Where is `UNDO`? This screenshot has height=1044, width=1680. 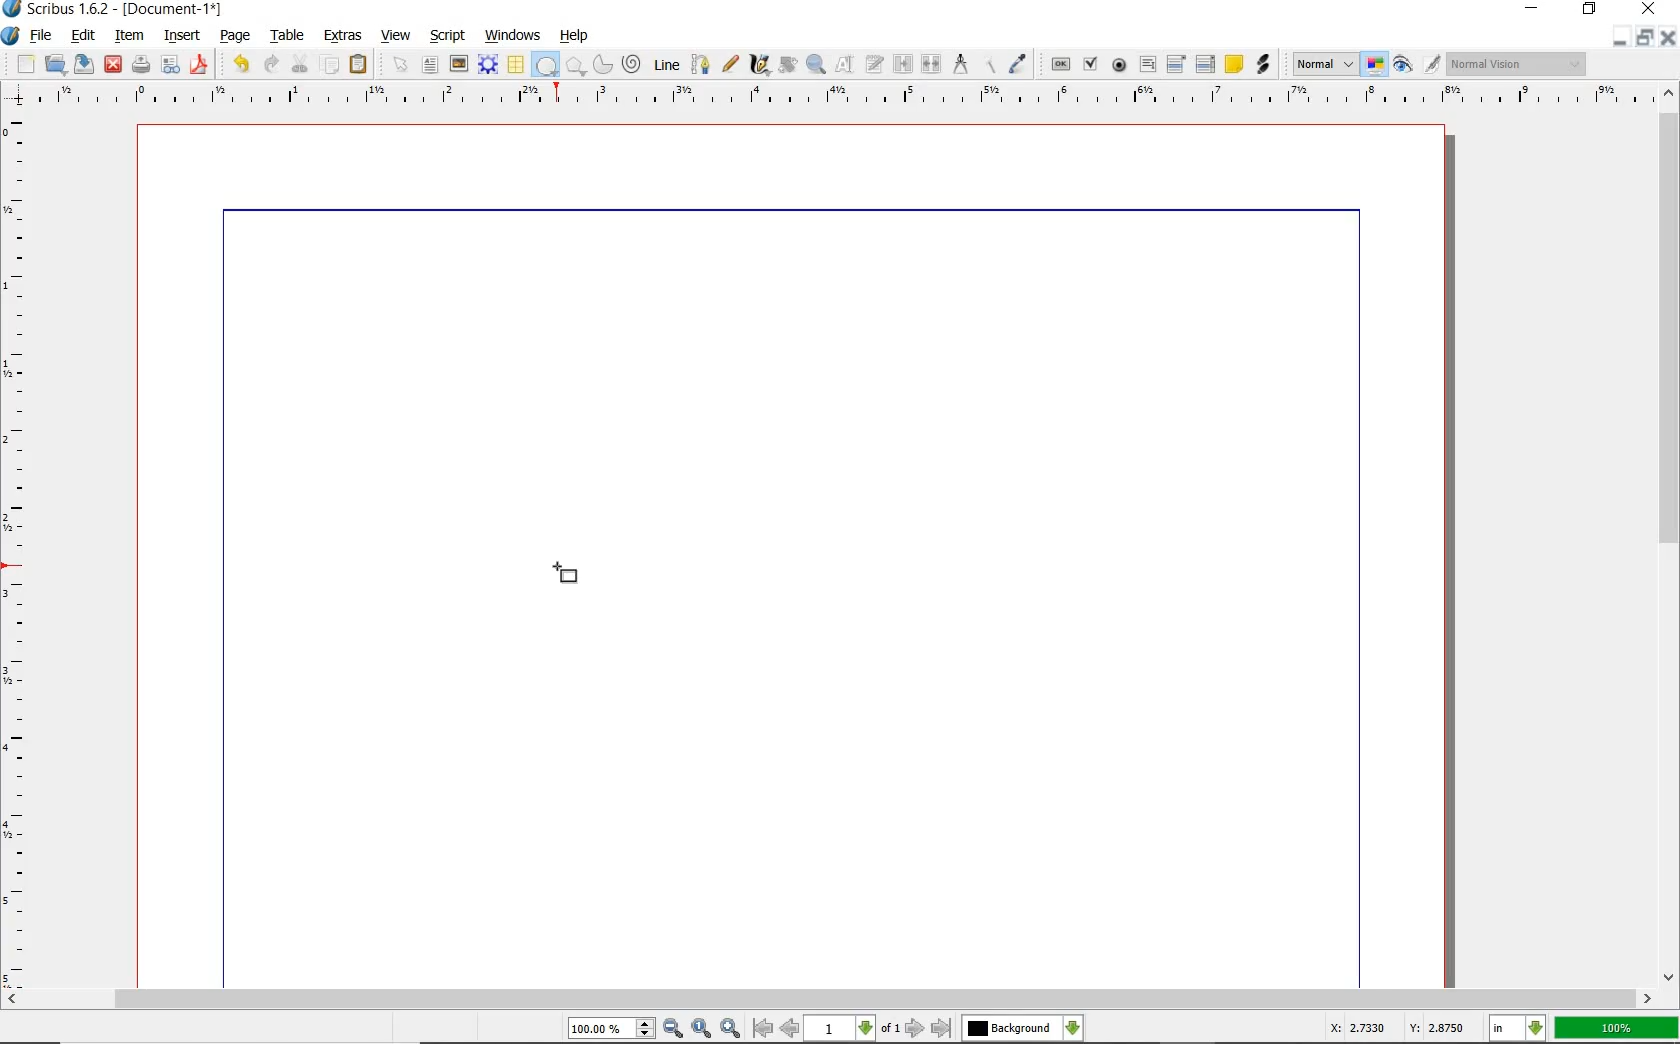
UNDO is located at coordinates (241, 64).